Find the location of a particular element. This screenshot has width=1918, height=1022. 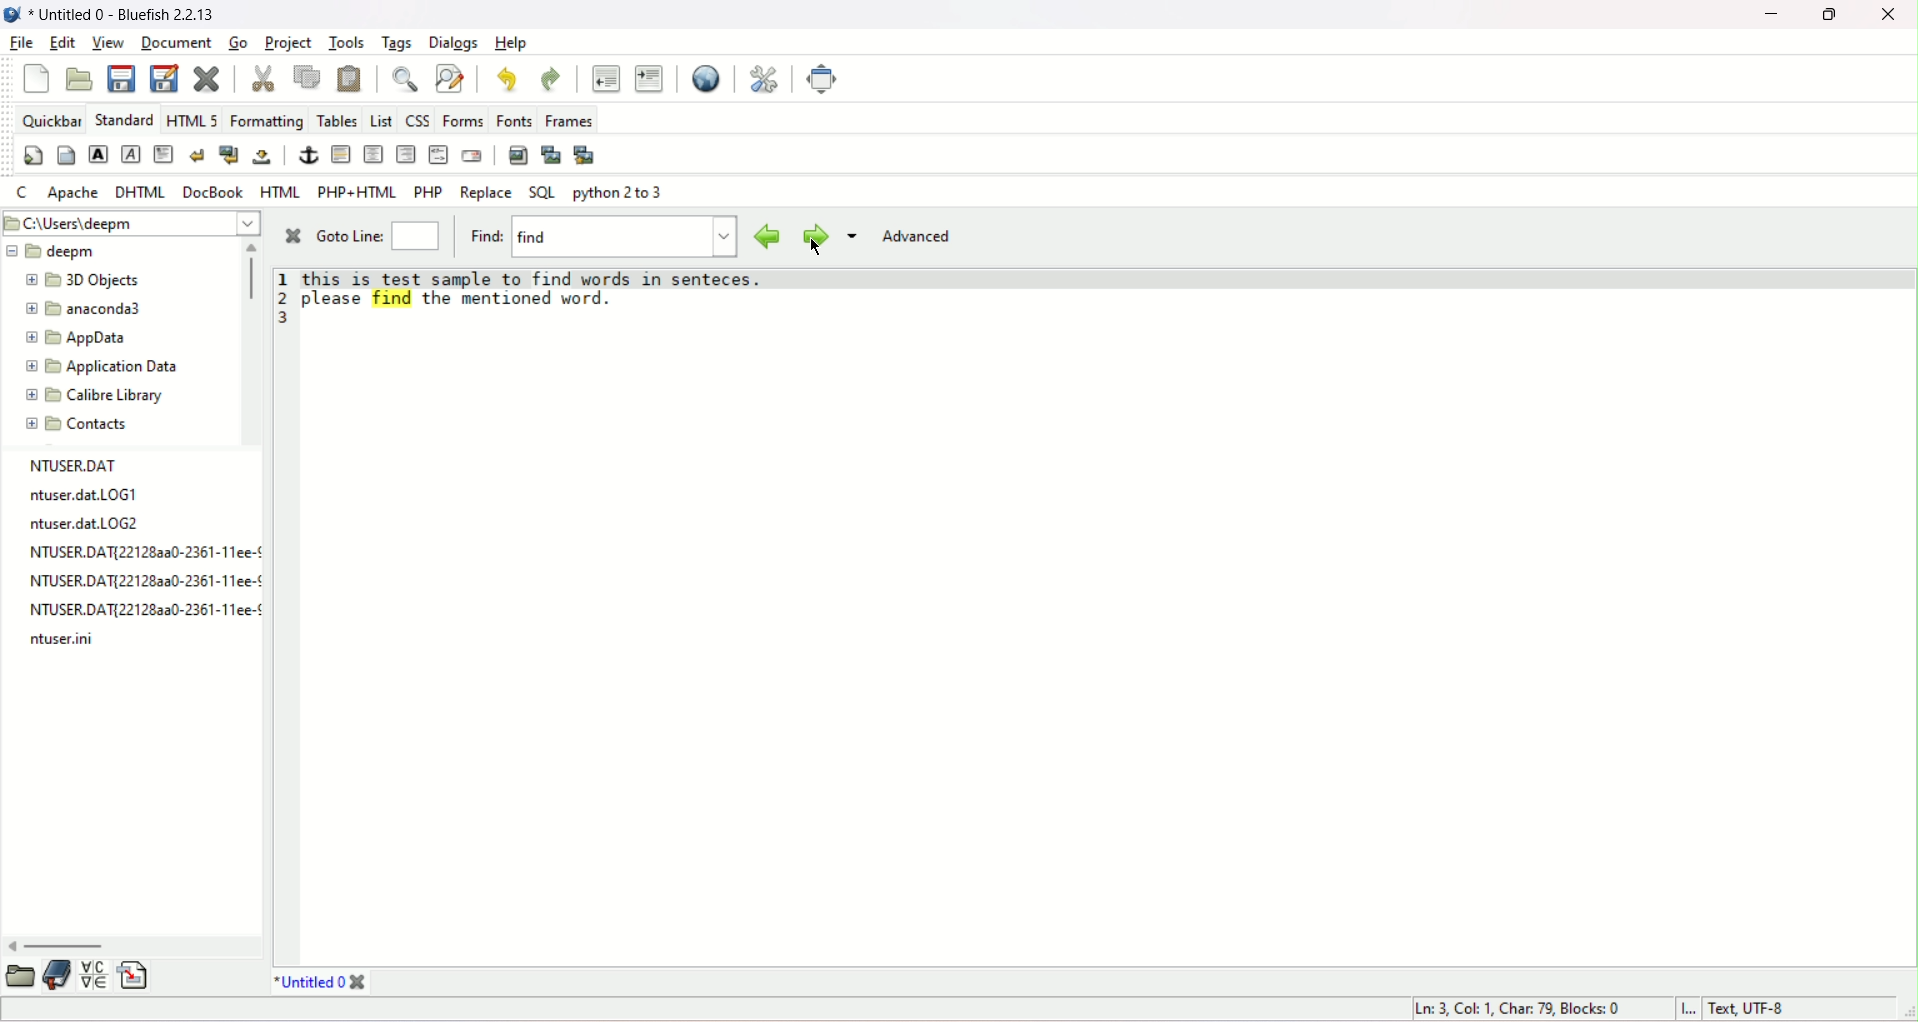

preview in browser is located at coordinates (707, 78).